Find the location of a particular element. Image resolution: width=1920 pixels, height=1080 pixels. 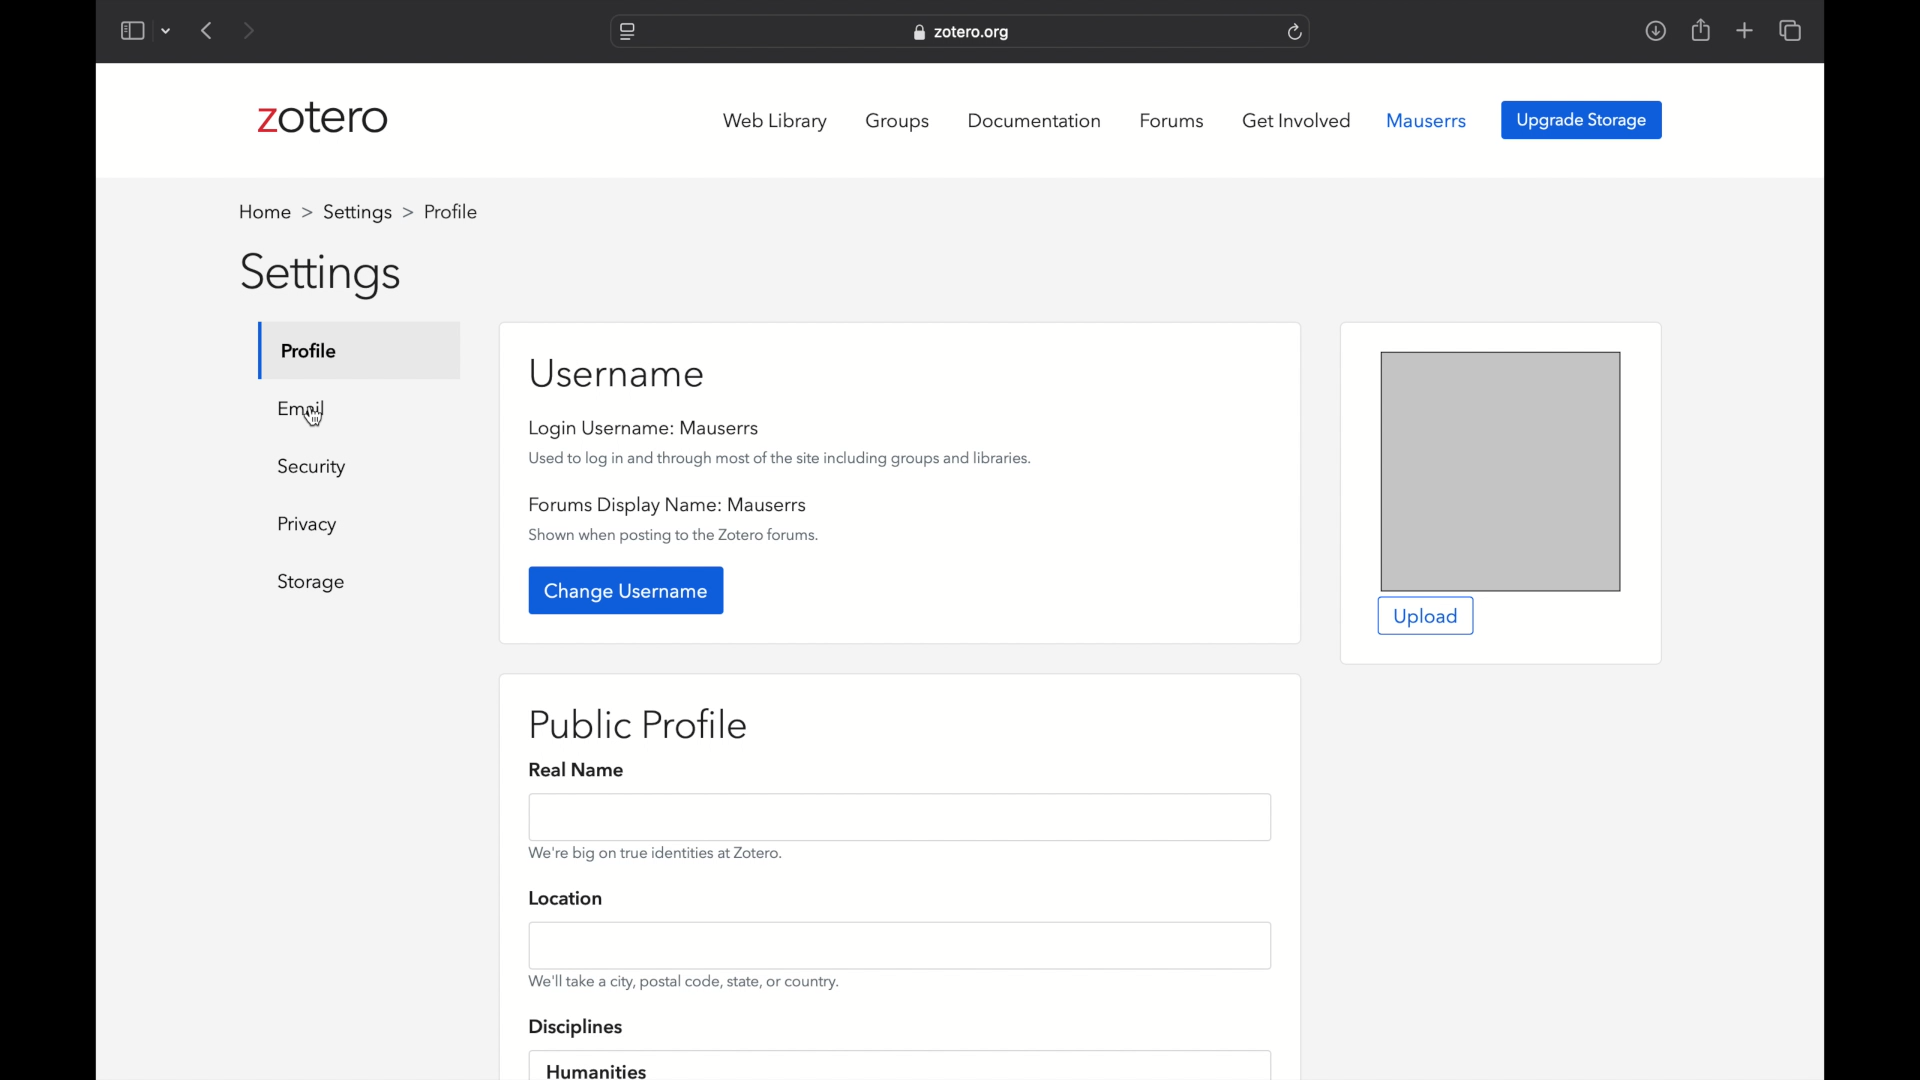

shown when posting to the zotero forums is located at coordinates (676, 536).